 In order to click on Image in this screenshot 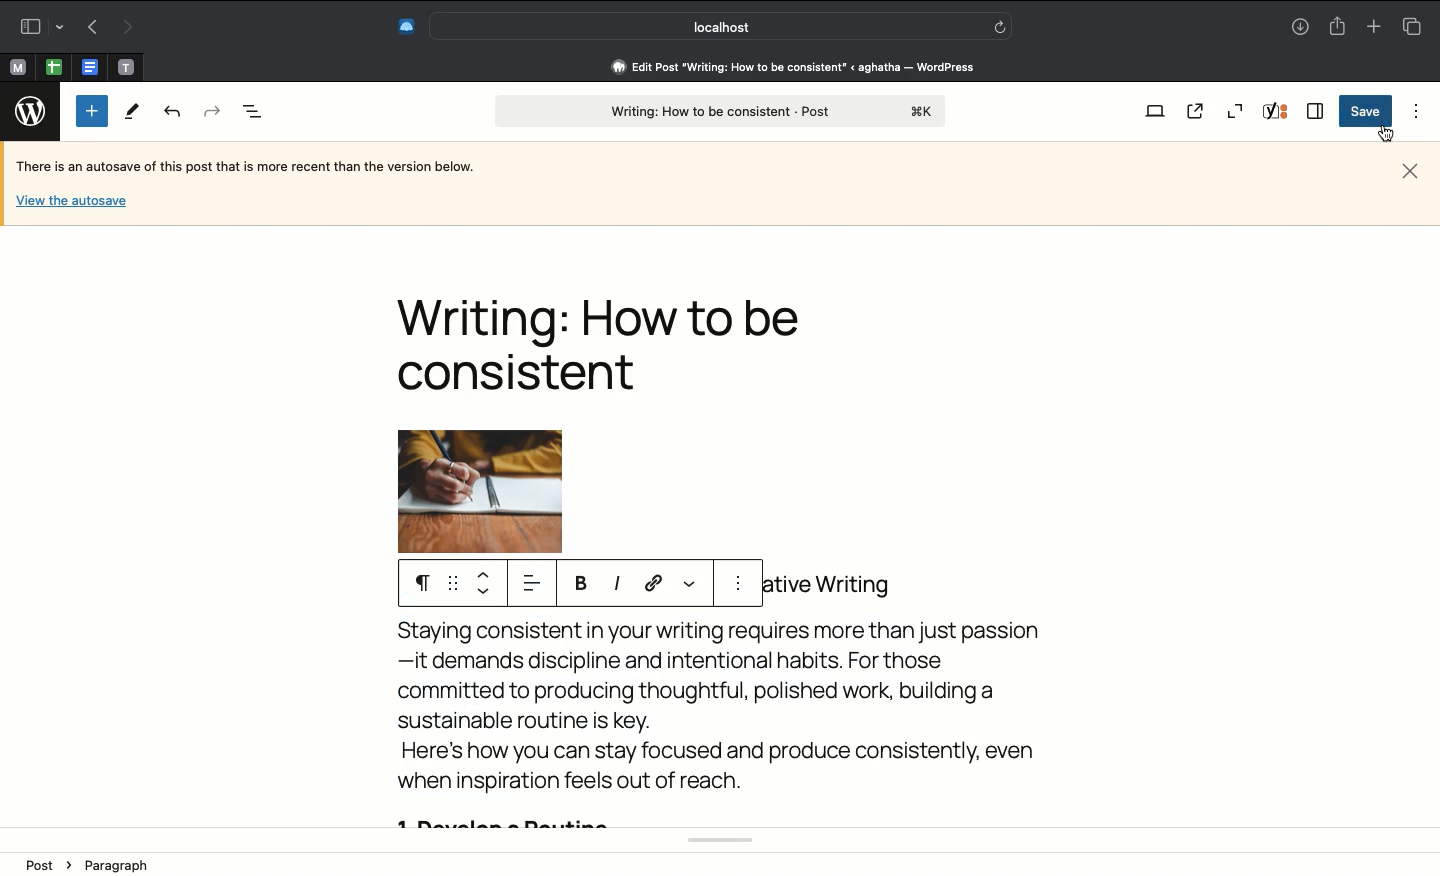, I will do `click(504, 491)`.